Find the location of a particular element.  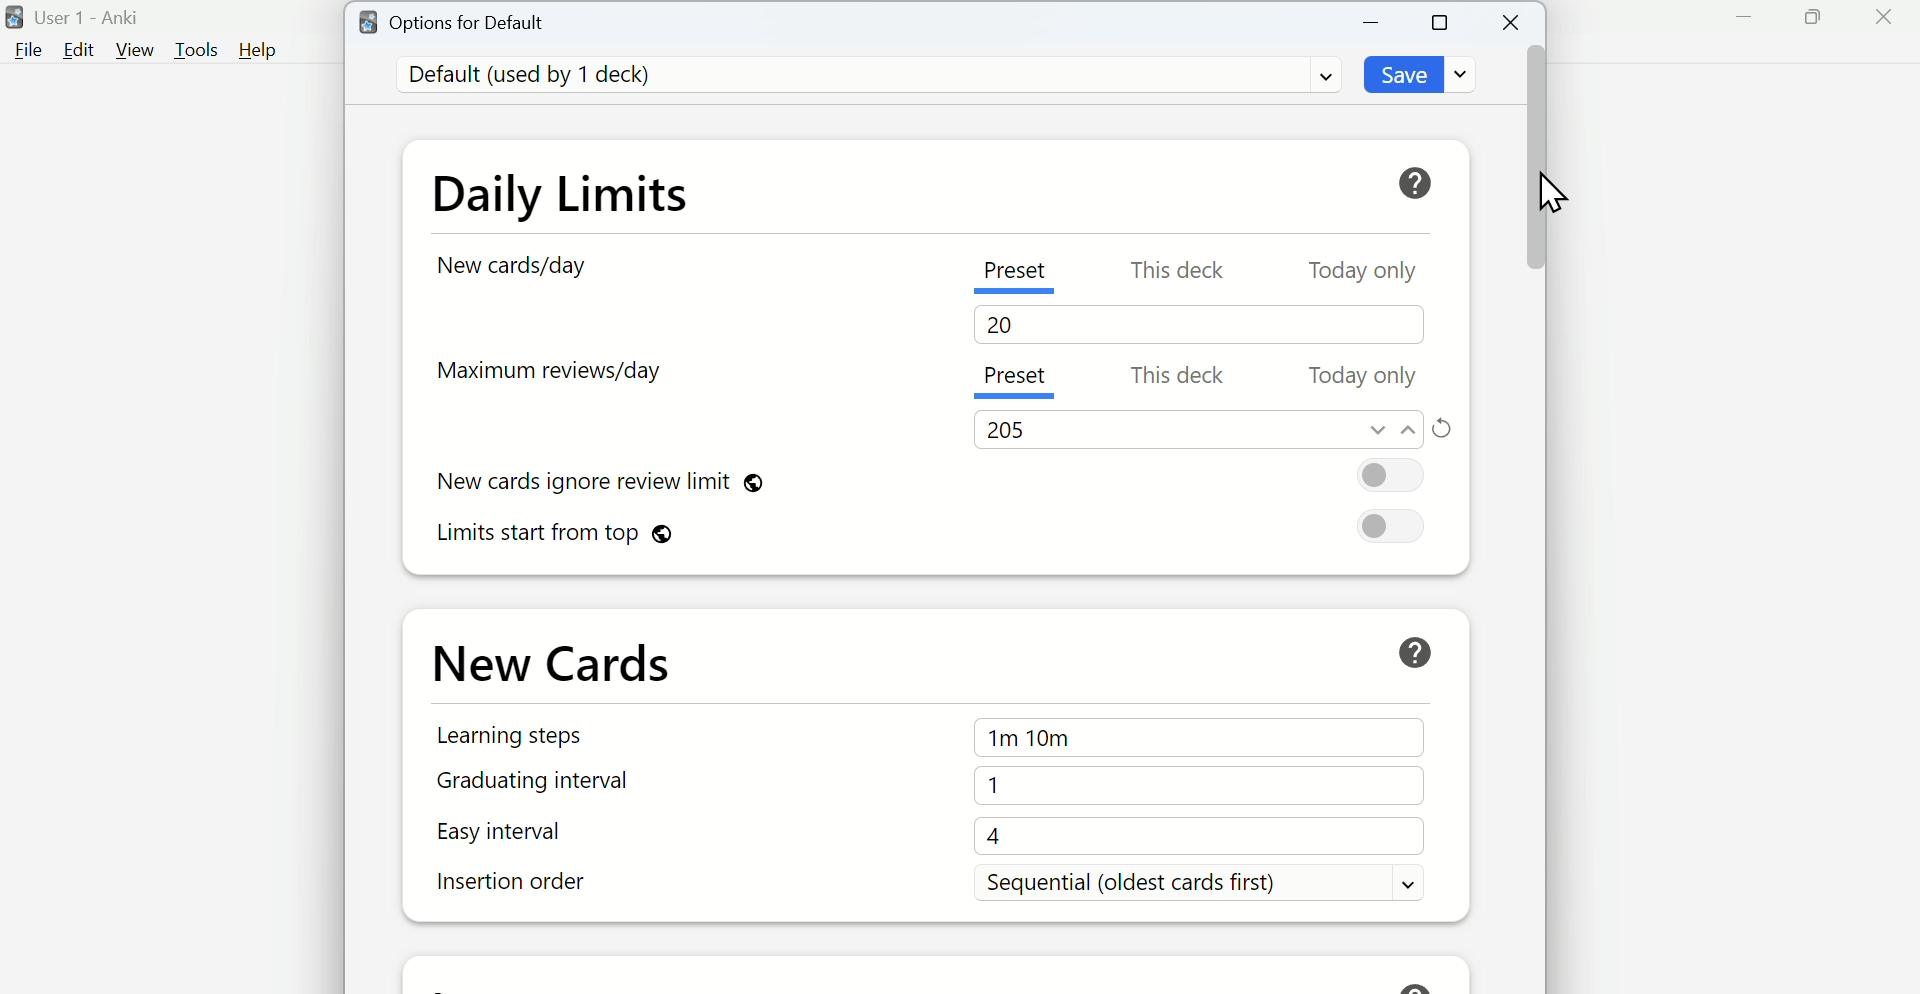

View is located at coordinates (135, 50).